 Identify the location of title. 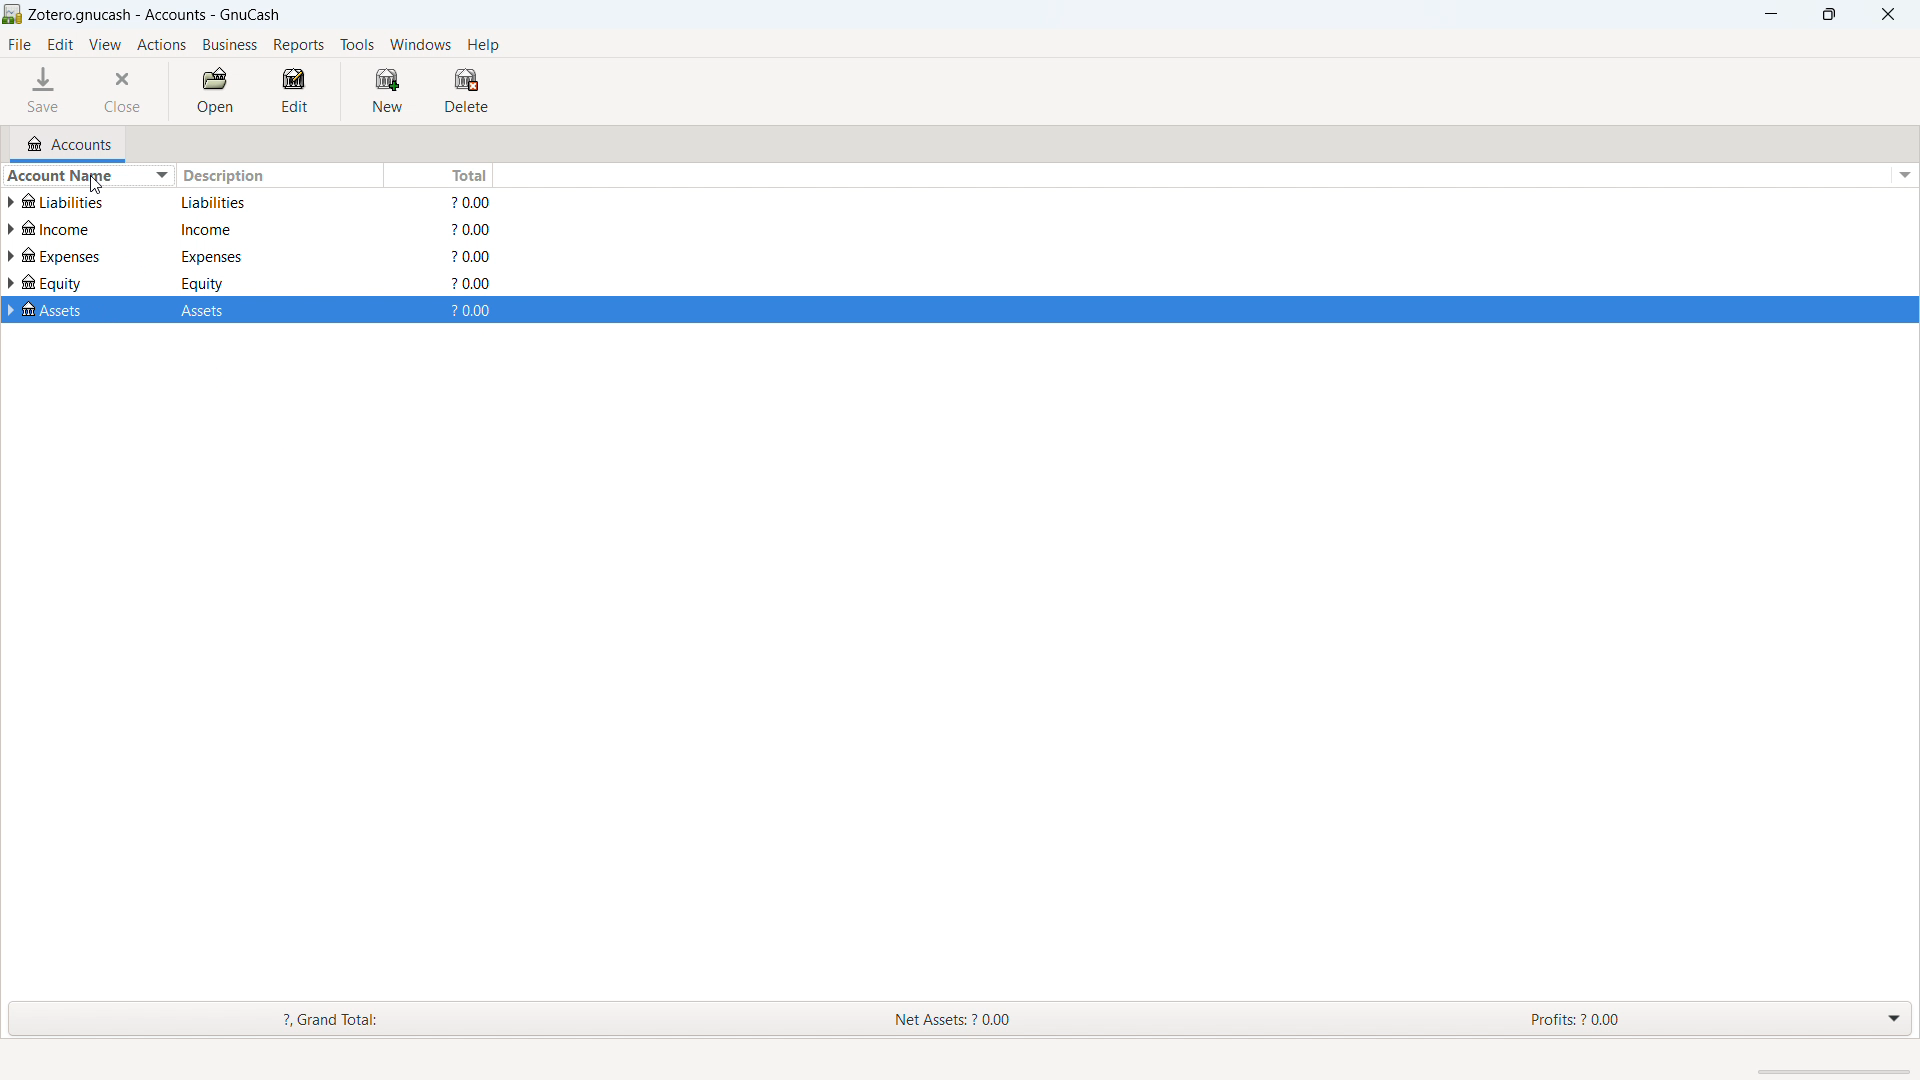
(156, 15).